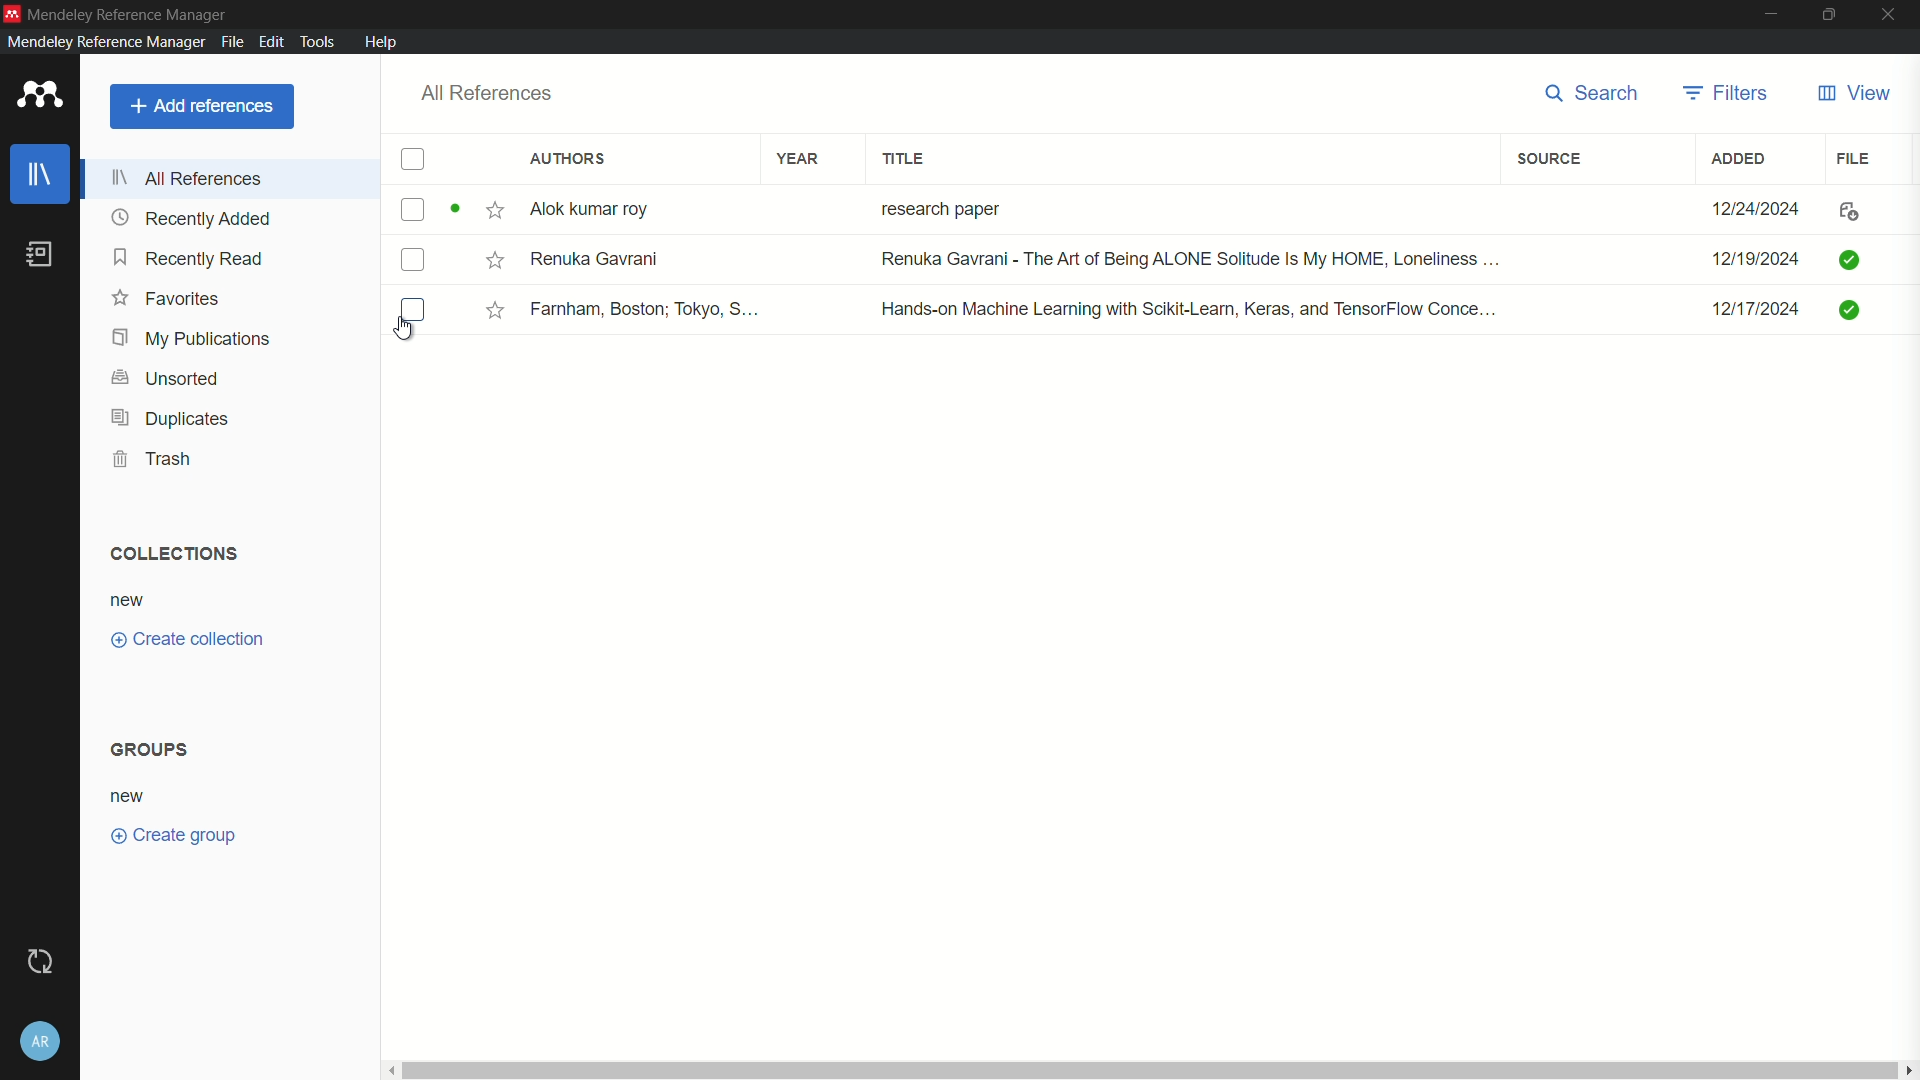 This screenshot has width=1920, height=1080. What do you see at coordinates (151, 749) in the screenshot?
I see `groups` at bounding box center [151, 749].